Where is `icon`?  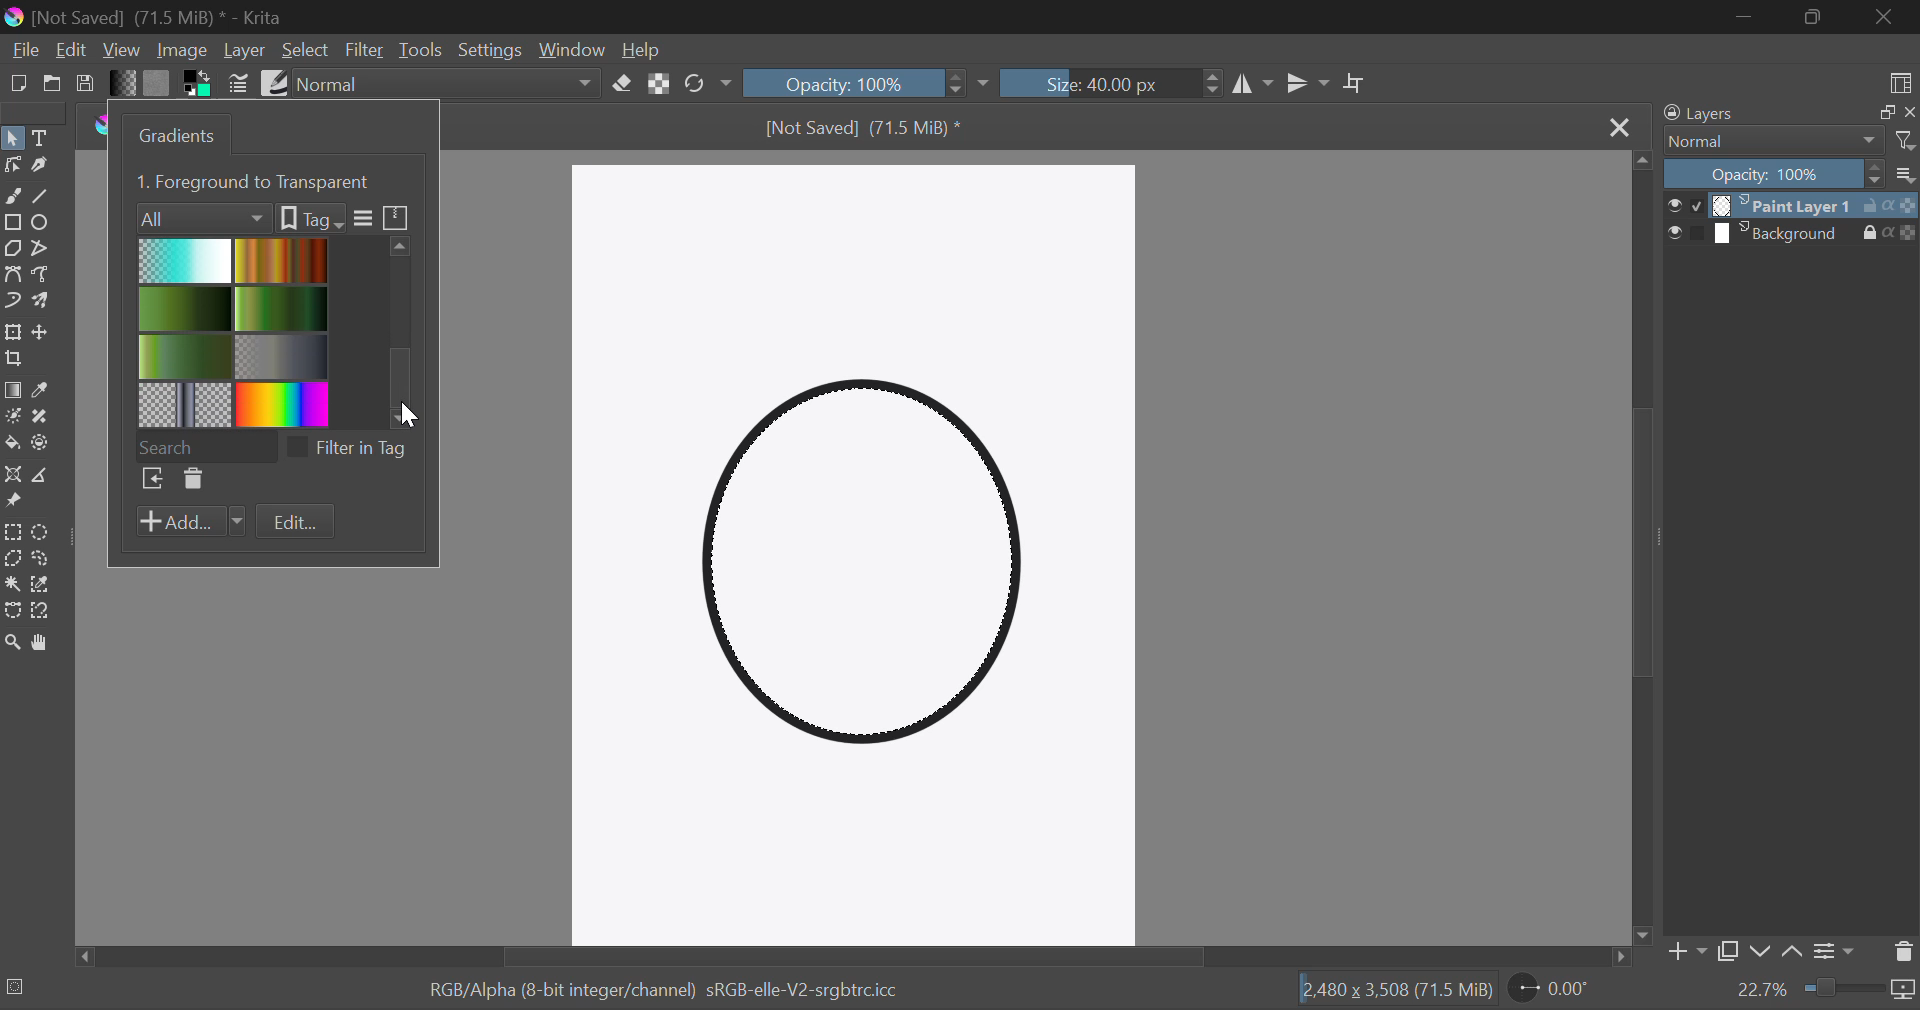
icon is located at coordinates (398, 216).